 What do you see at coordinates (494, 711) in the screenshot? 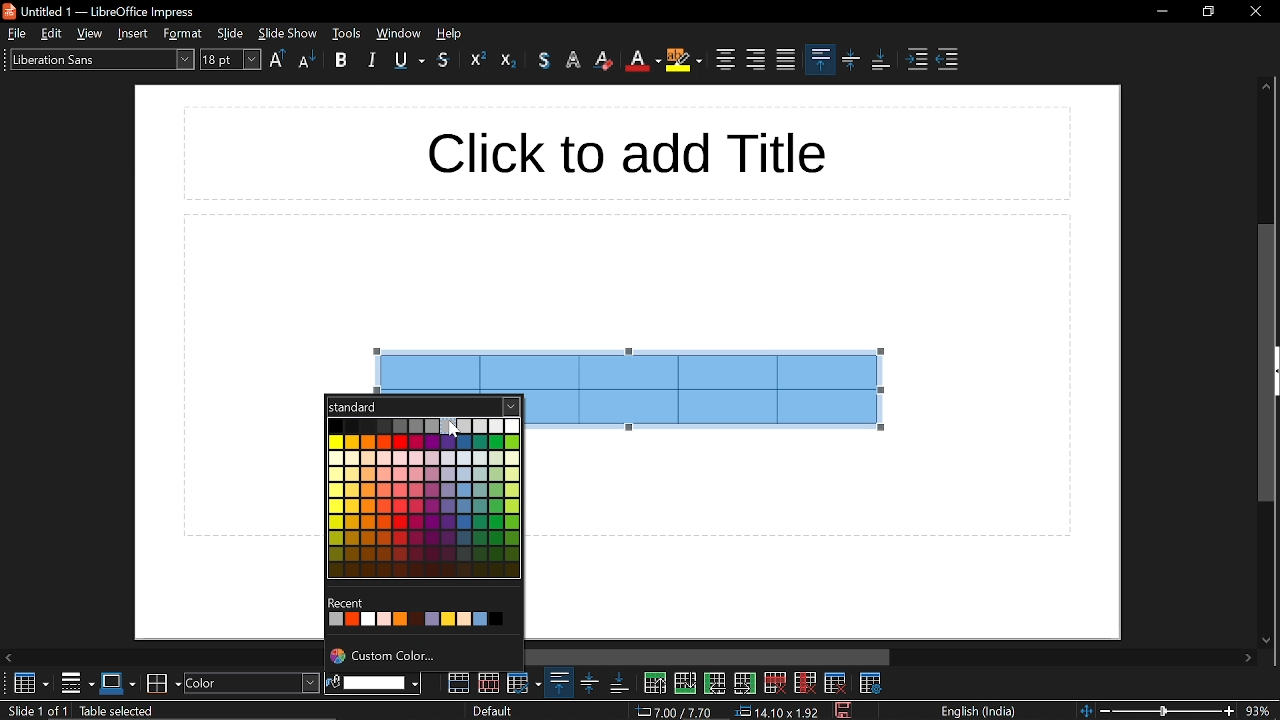
I see `slide style` at bounding box center [494, 711].